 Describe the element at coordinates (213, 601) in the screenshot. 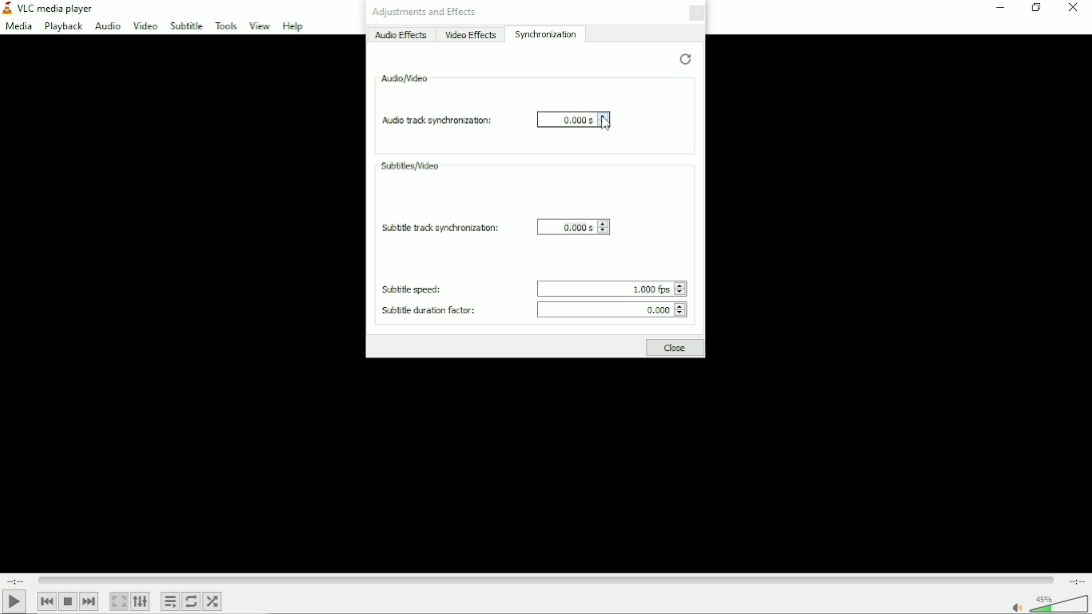

I see `Random` at that location.